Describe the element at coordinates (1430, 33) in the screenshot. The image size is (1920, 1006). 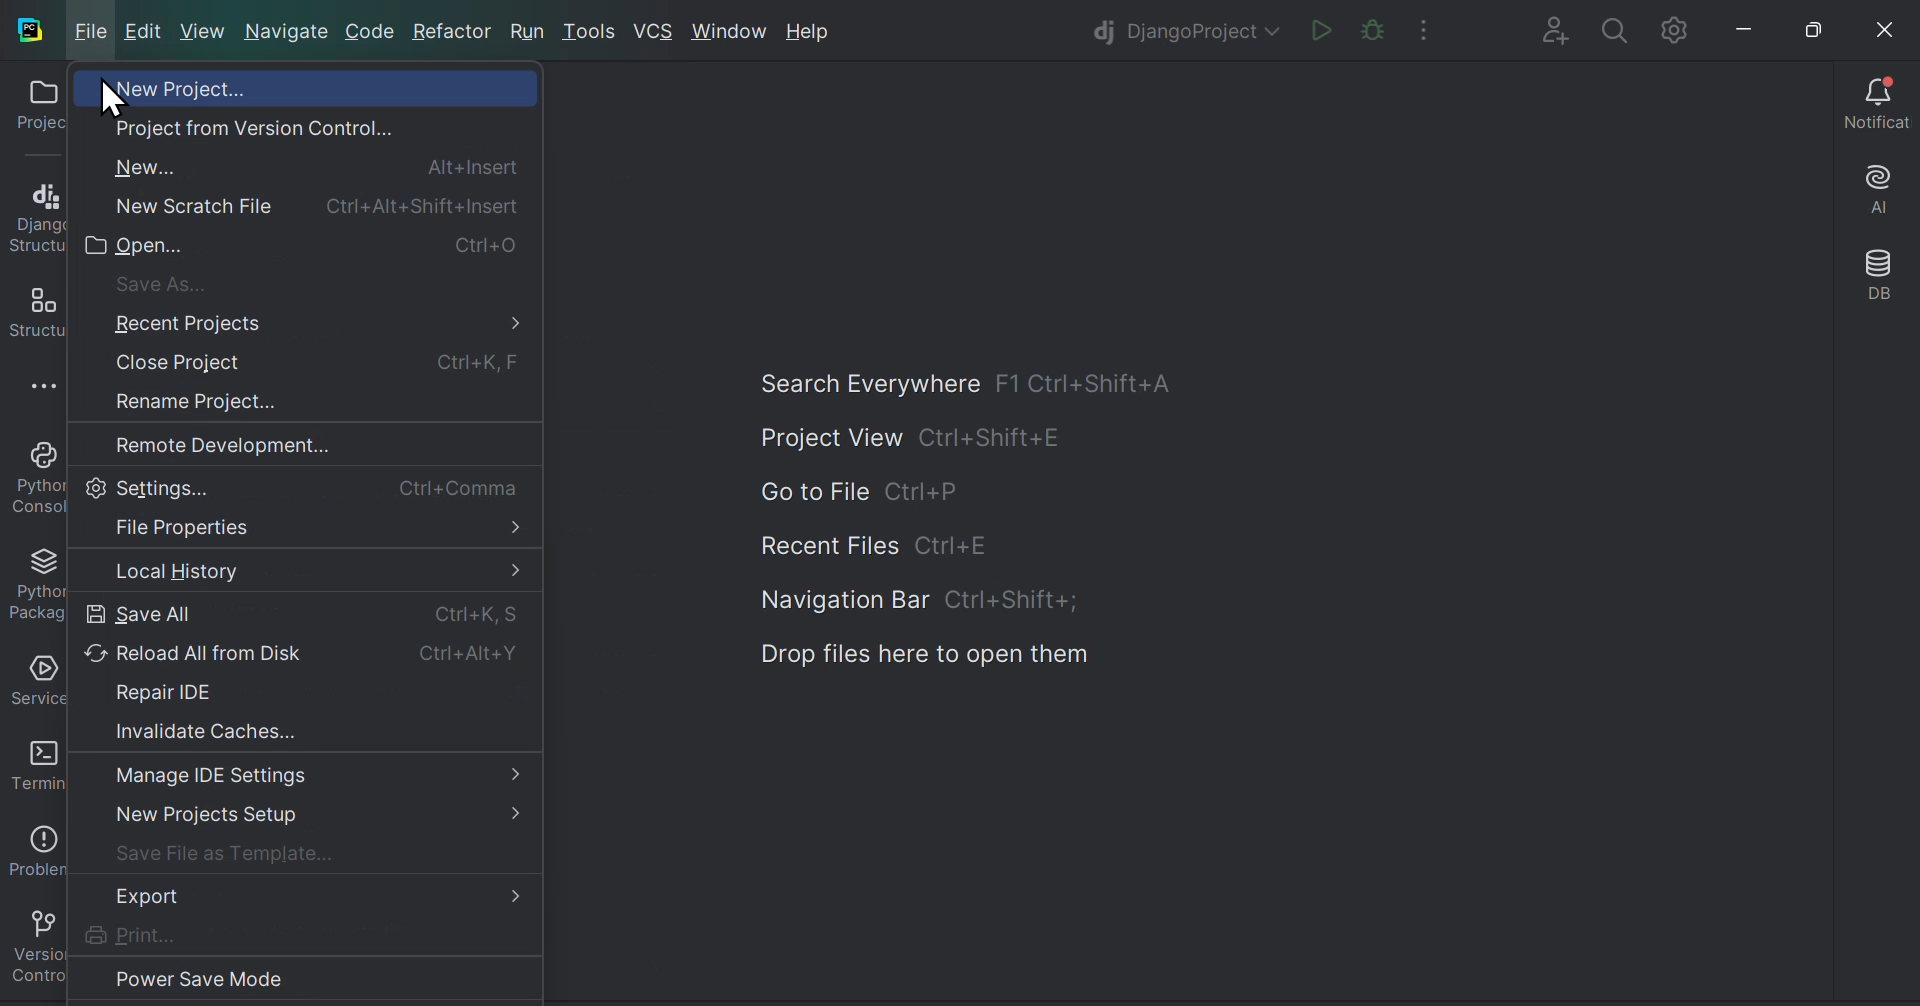
I see `More actions` at that location.